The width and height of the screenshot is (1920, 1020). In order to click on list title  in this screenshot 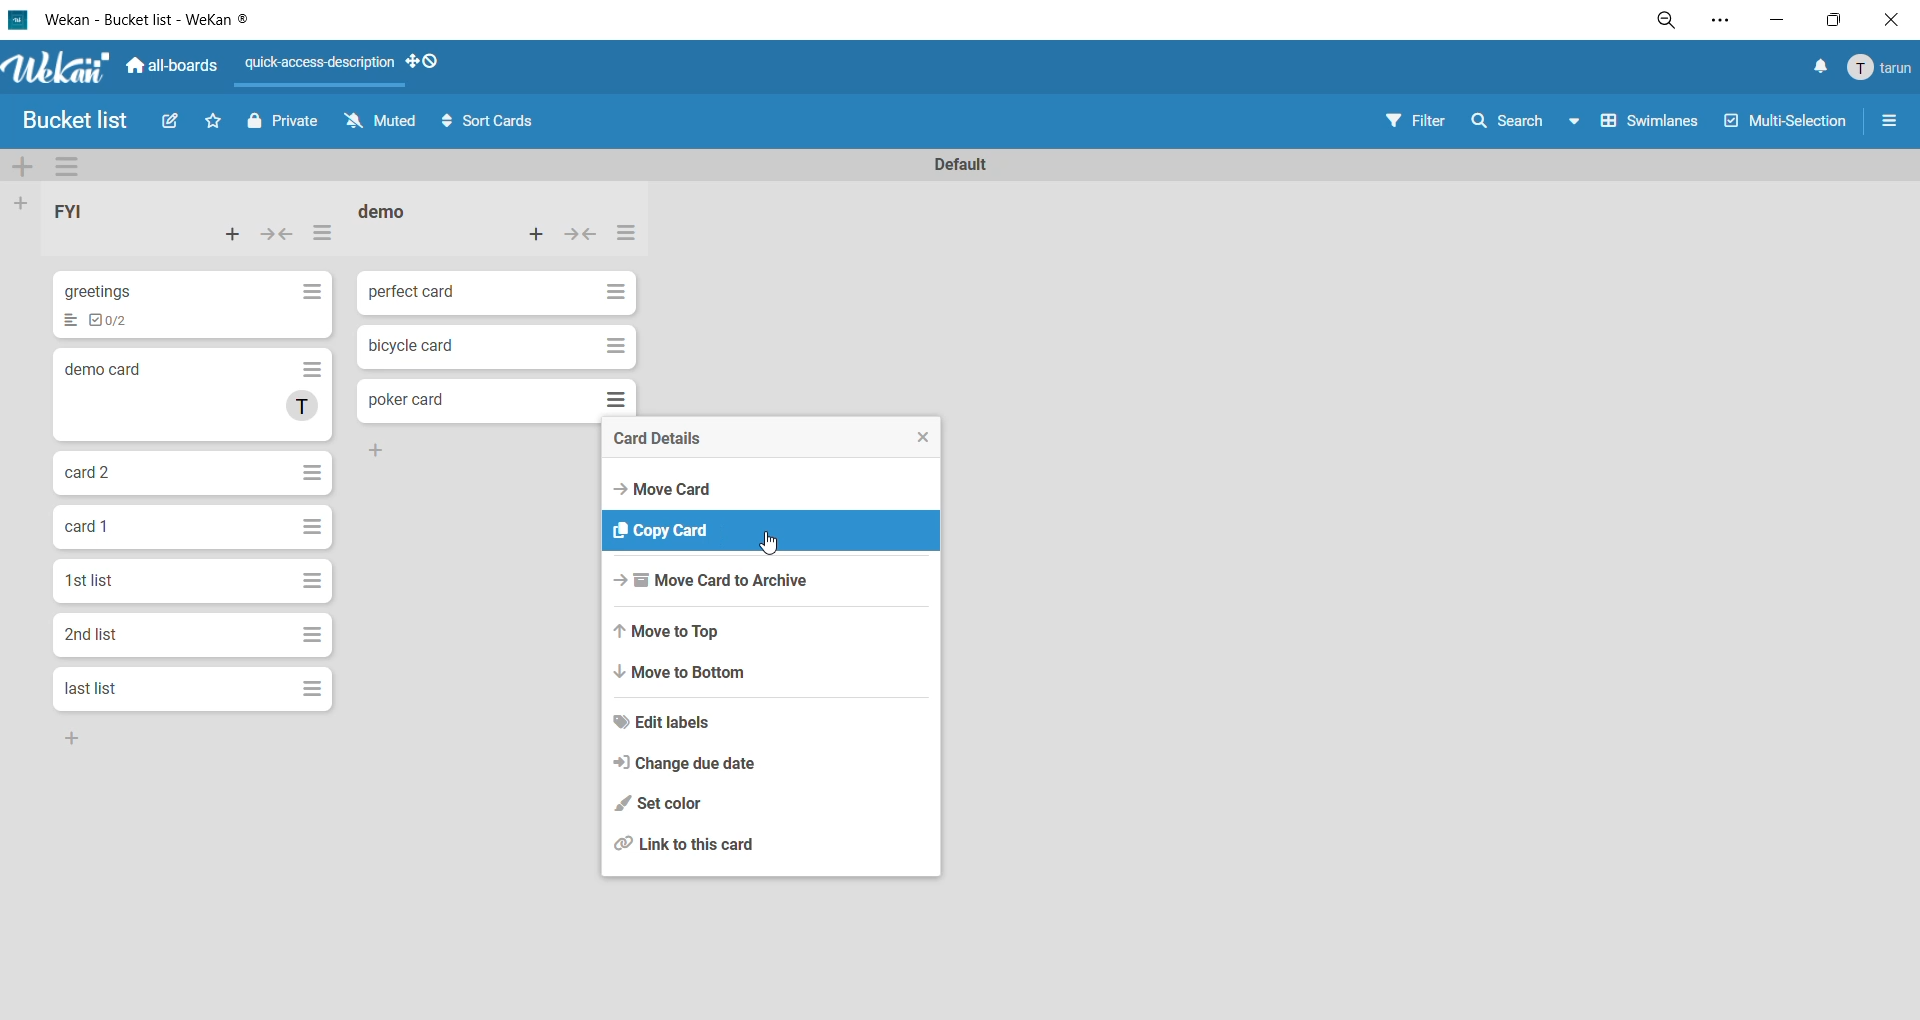, I will do `click(394, 213)`.